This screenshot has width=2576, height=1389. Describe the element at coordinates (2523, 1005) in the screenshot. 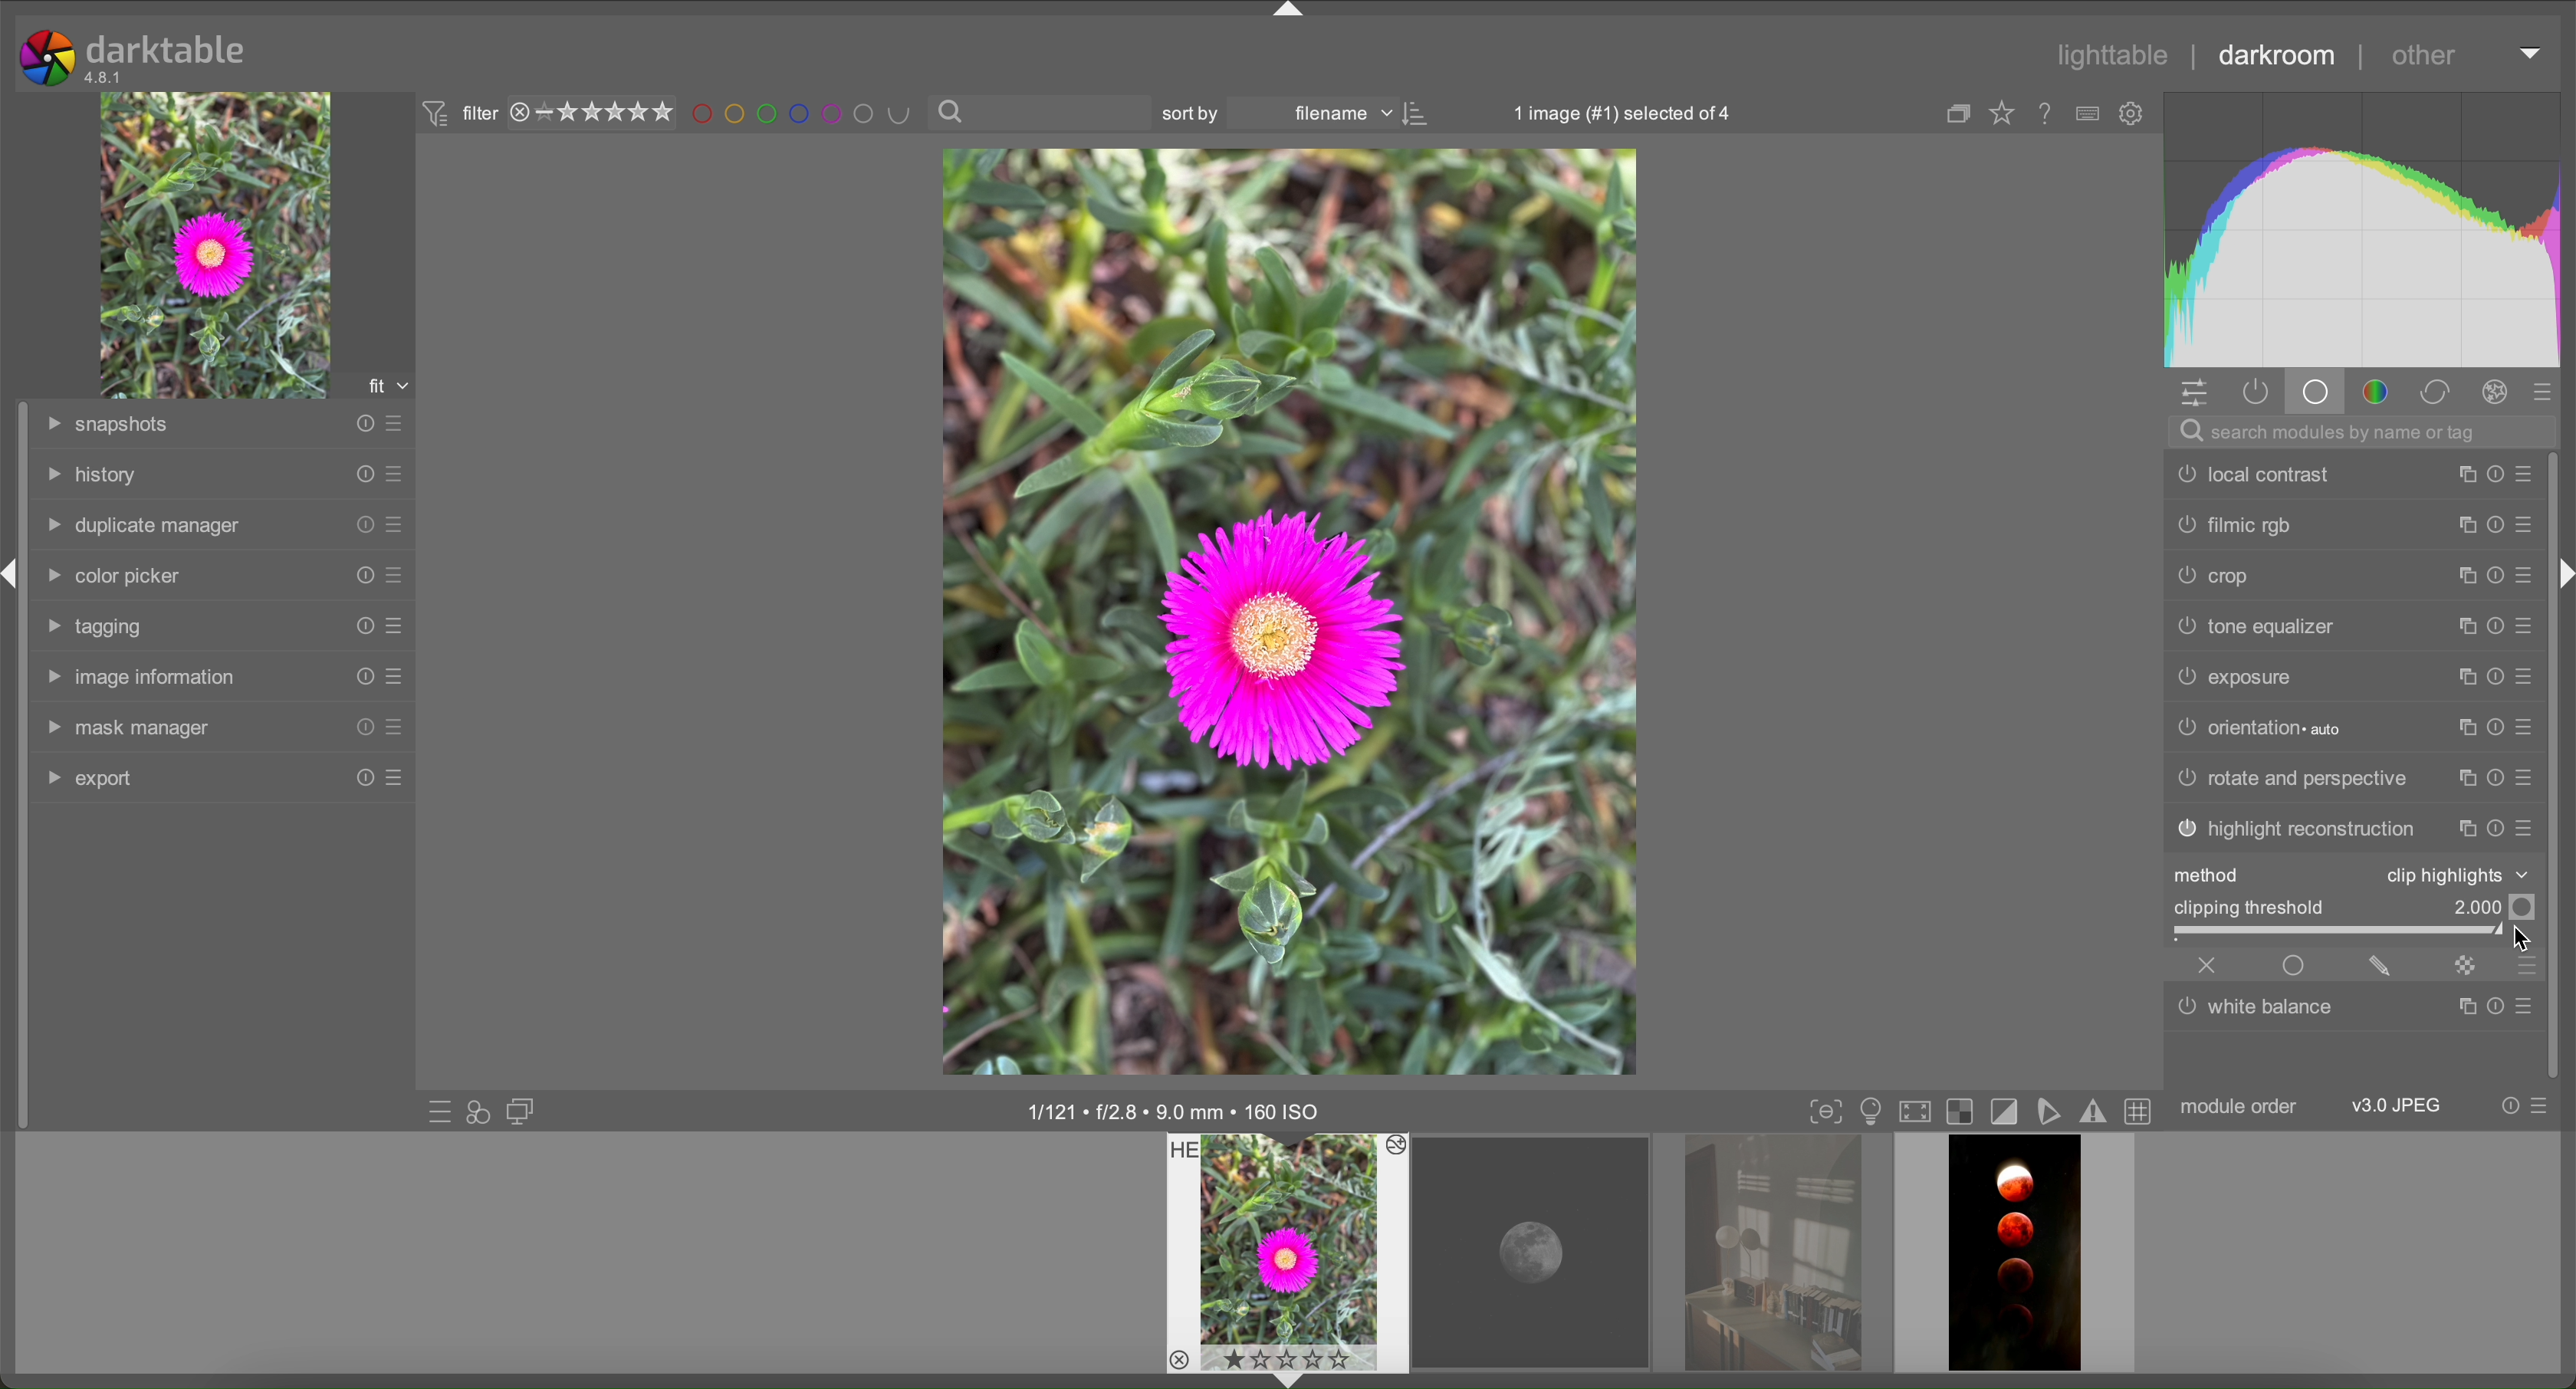

I see `presets` at that location.